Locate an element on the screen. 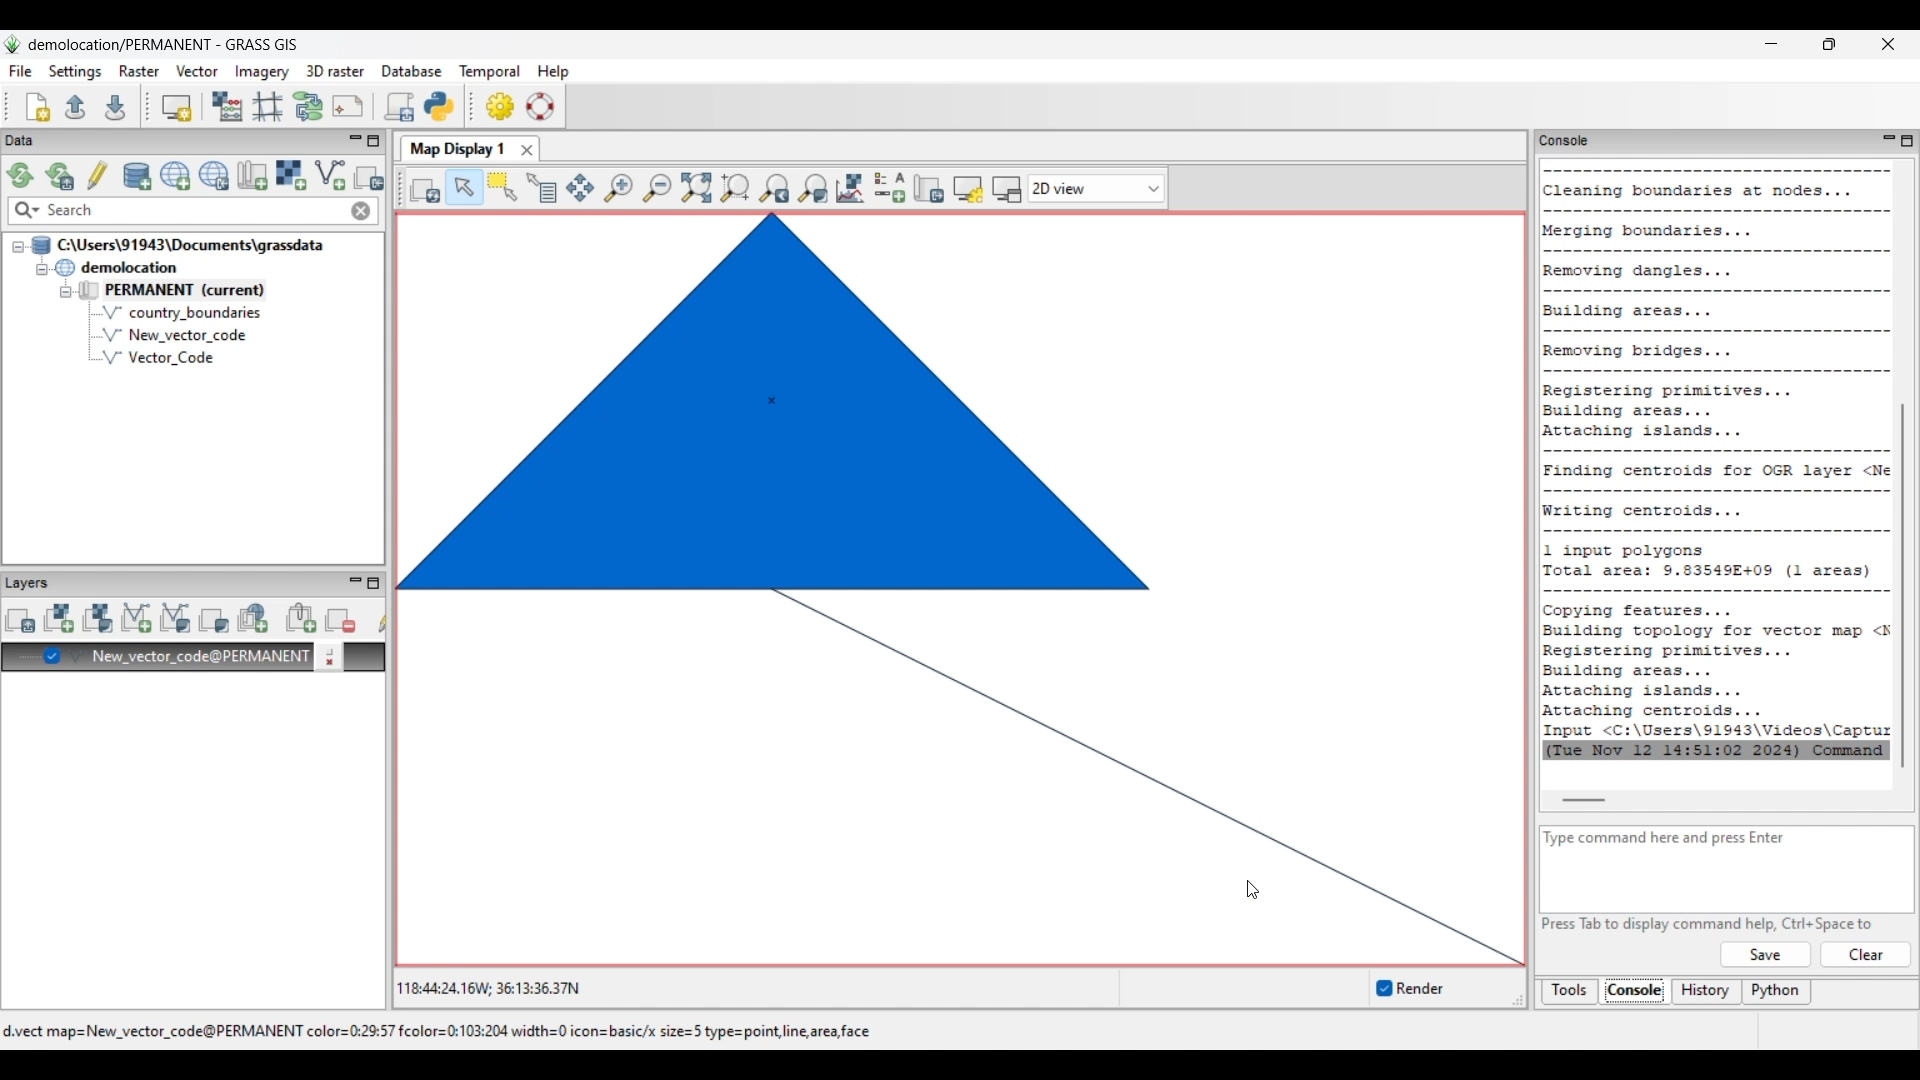  Collapse permanent files view is located at coordinates (66, 292).